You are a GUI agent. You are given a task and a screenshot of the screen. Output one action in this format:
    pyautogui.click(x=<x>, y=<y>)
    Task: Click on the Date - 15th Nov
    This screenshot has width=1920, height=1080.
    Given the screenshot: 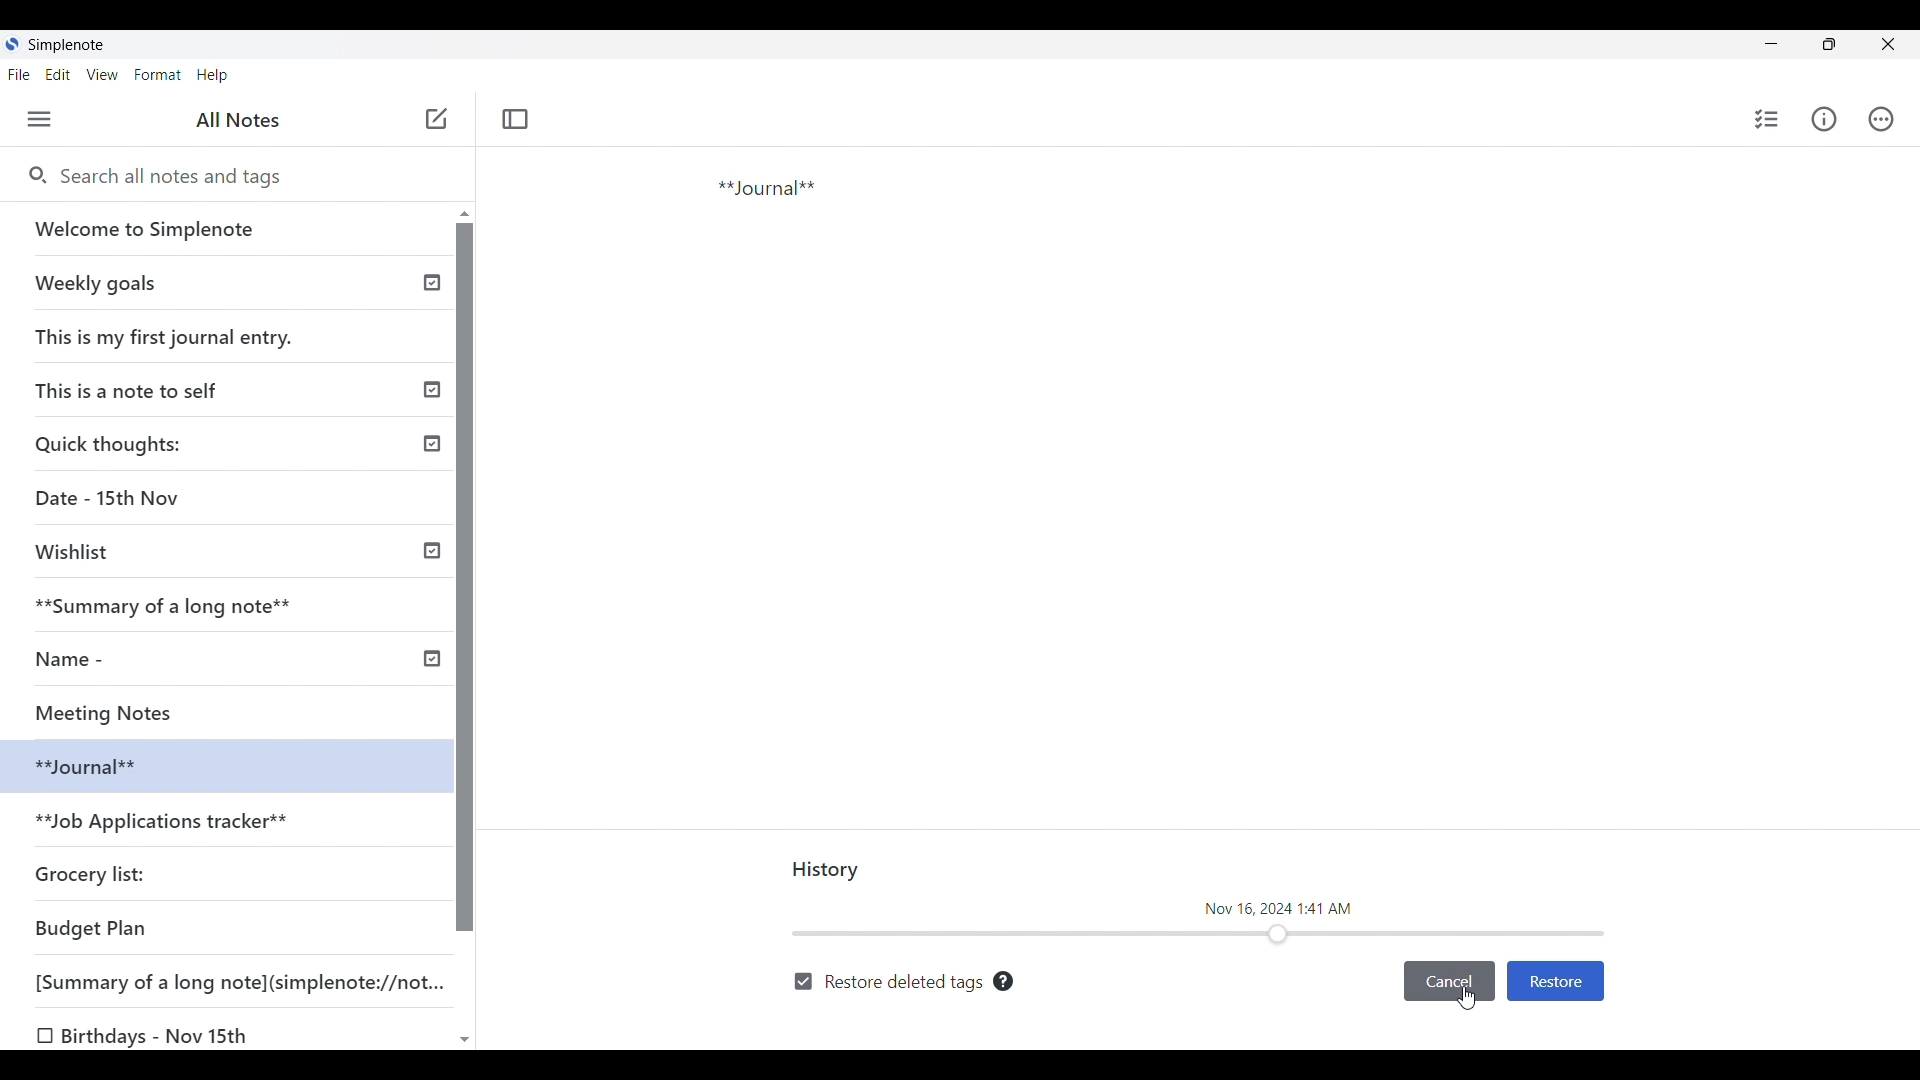 What is the action you would take?
    pyautogui.click(x=111, y=498)
    